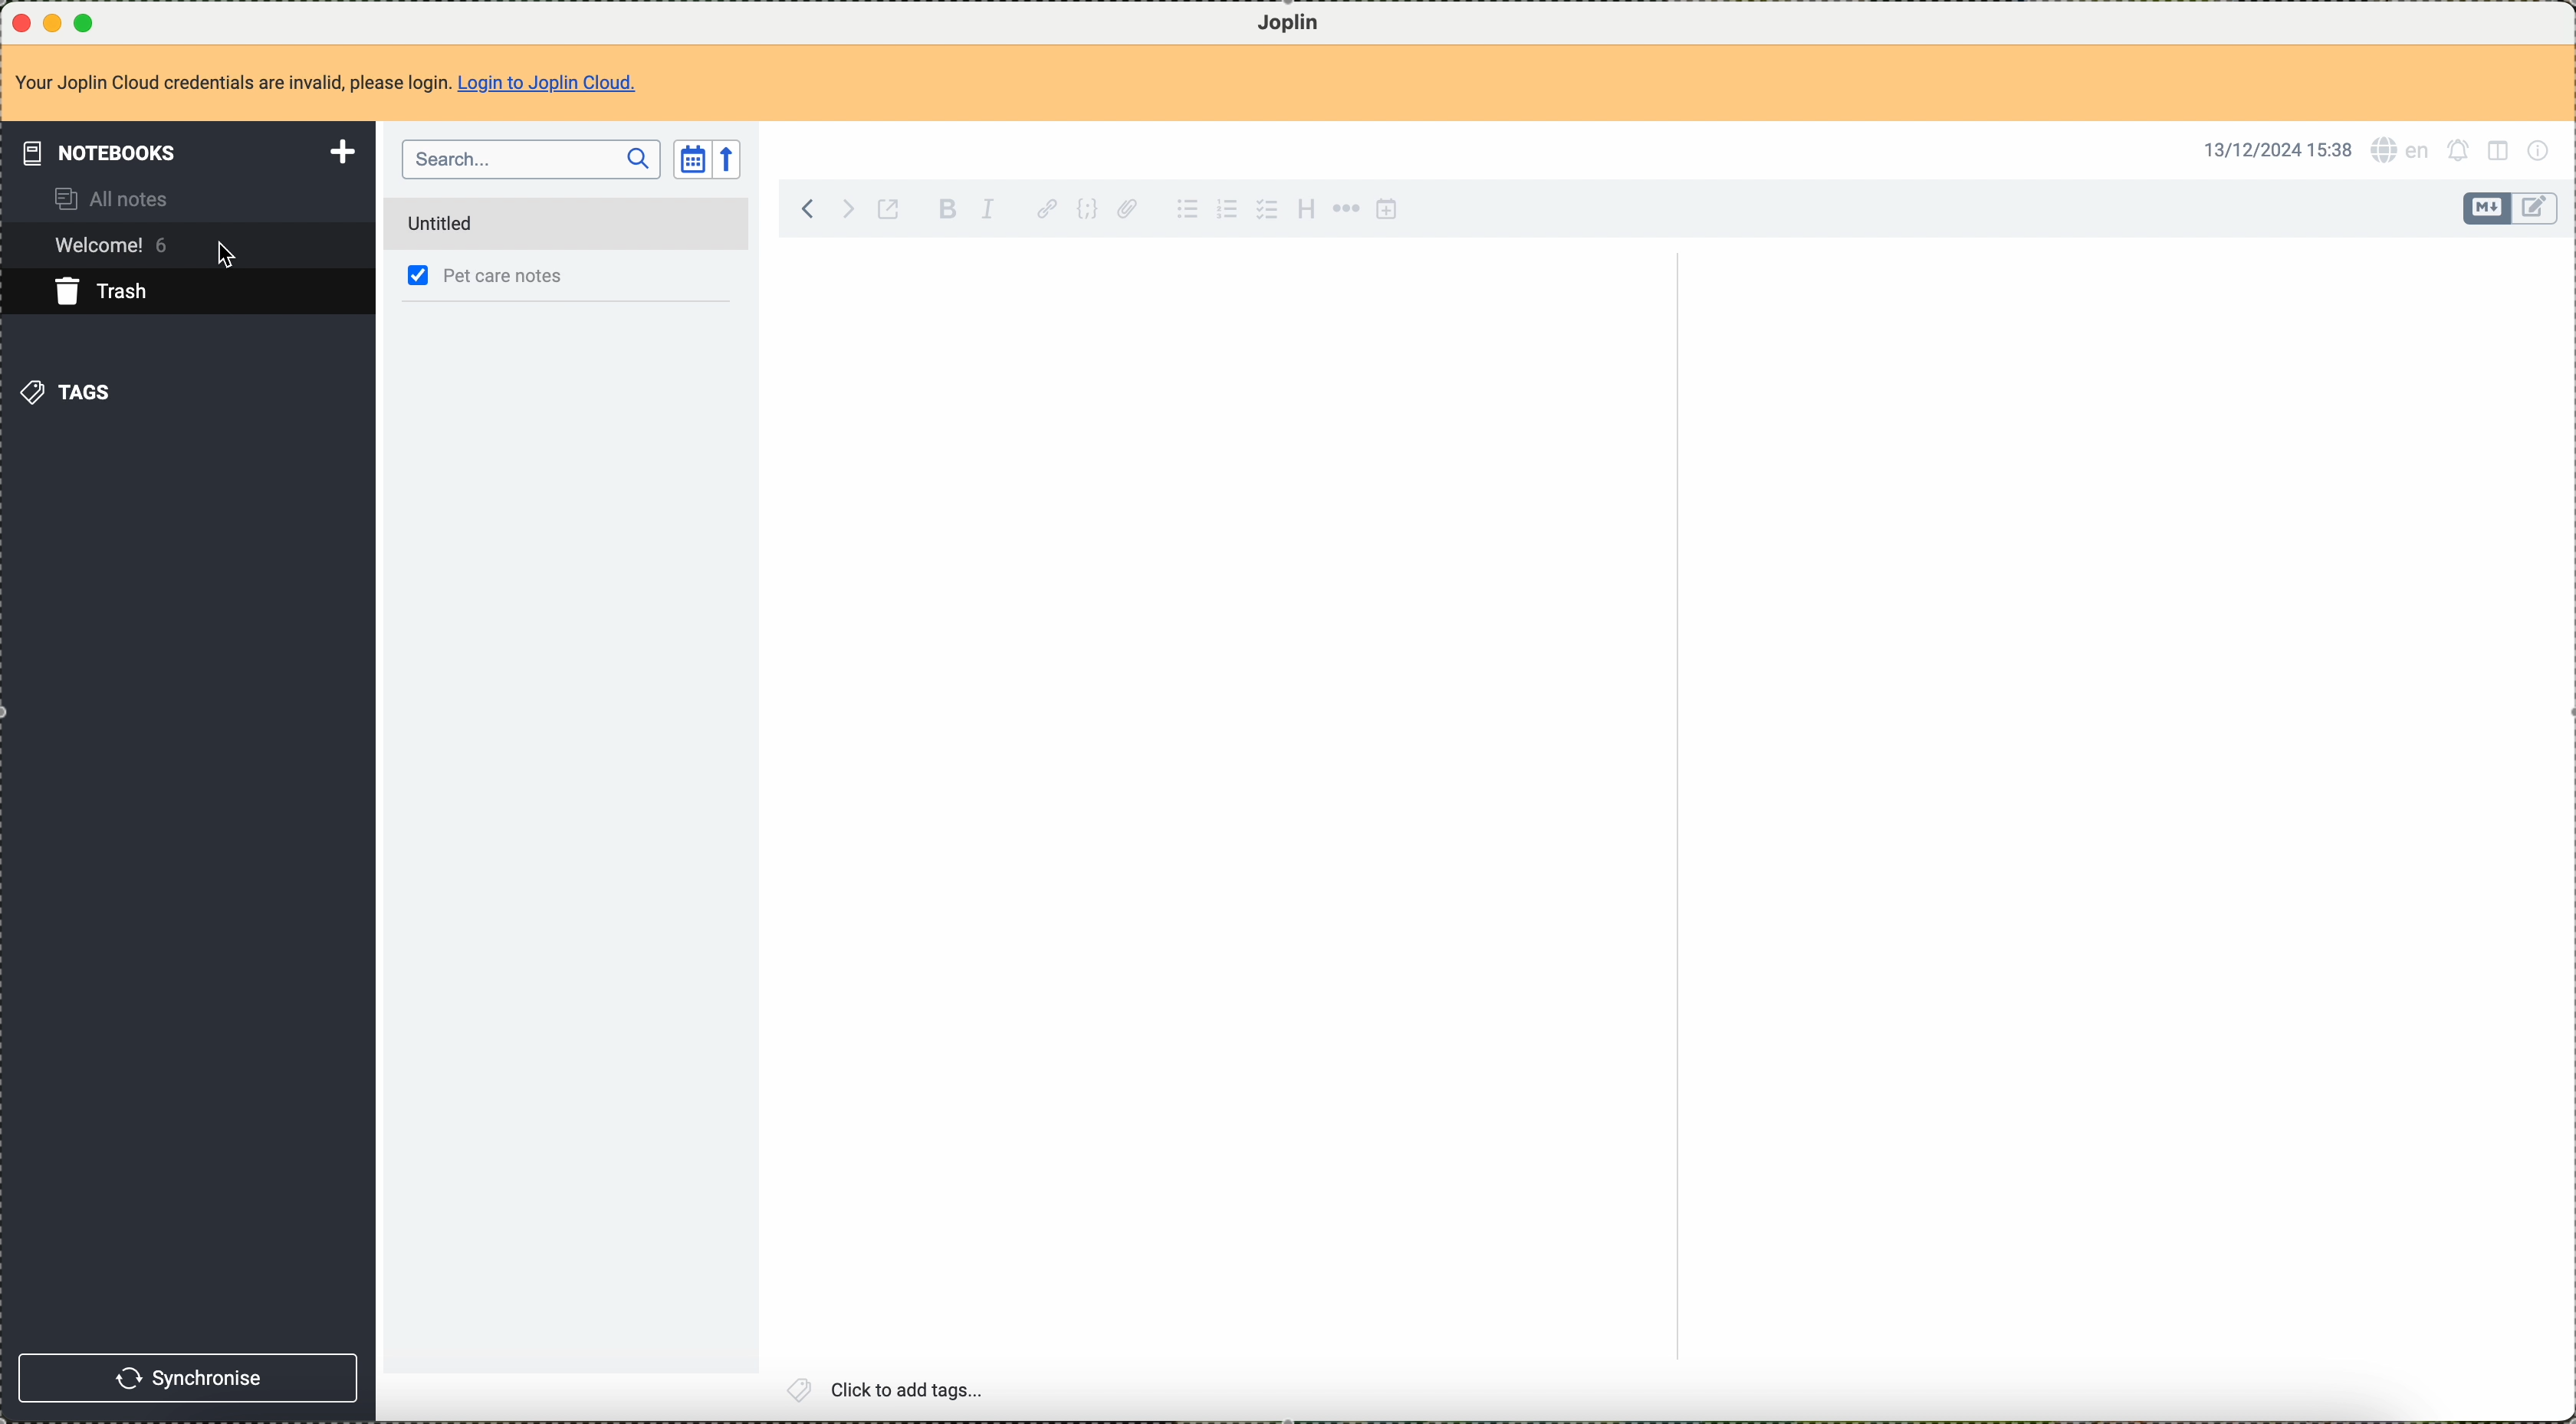  I want to click on cursor, so click(228, 254).